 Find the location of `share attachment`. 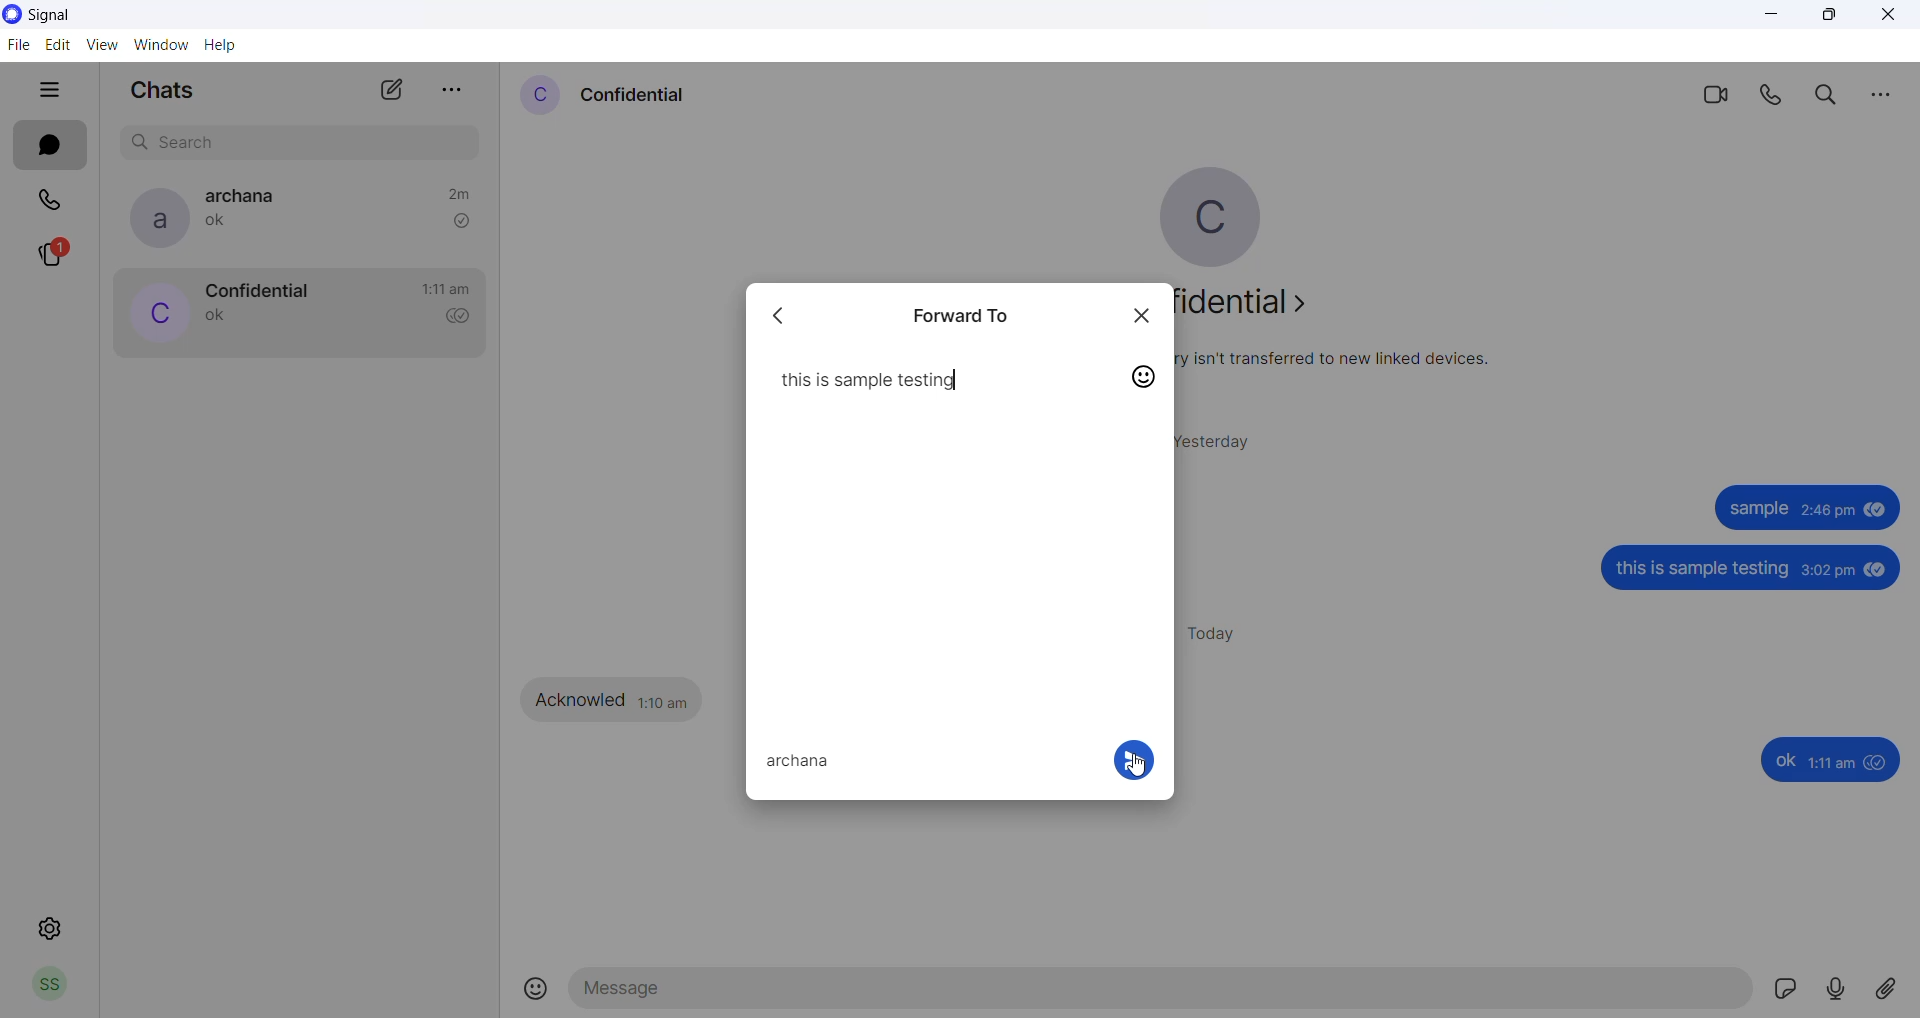

share attachment is located at coordinates (1894, 988).